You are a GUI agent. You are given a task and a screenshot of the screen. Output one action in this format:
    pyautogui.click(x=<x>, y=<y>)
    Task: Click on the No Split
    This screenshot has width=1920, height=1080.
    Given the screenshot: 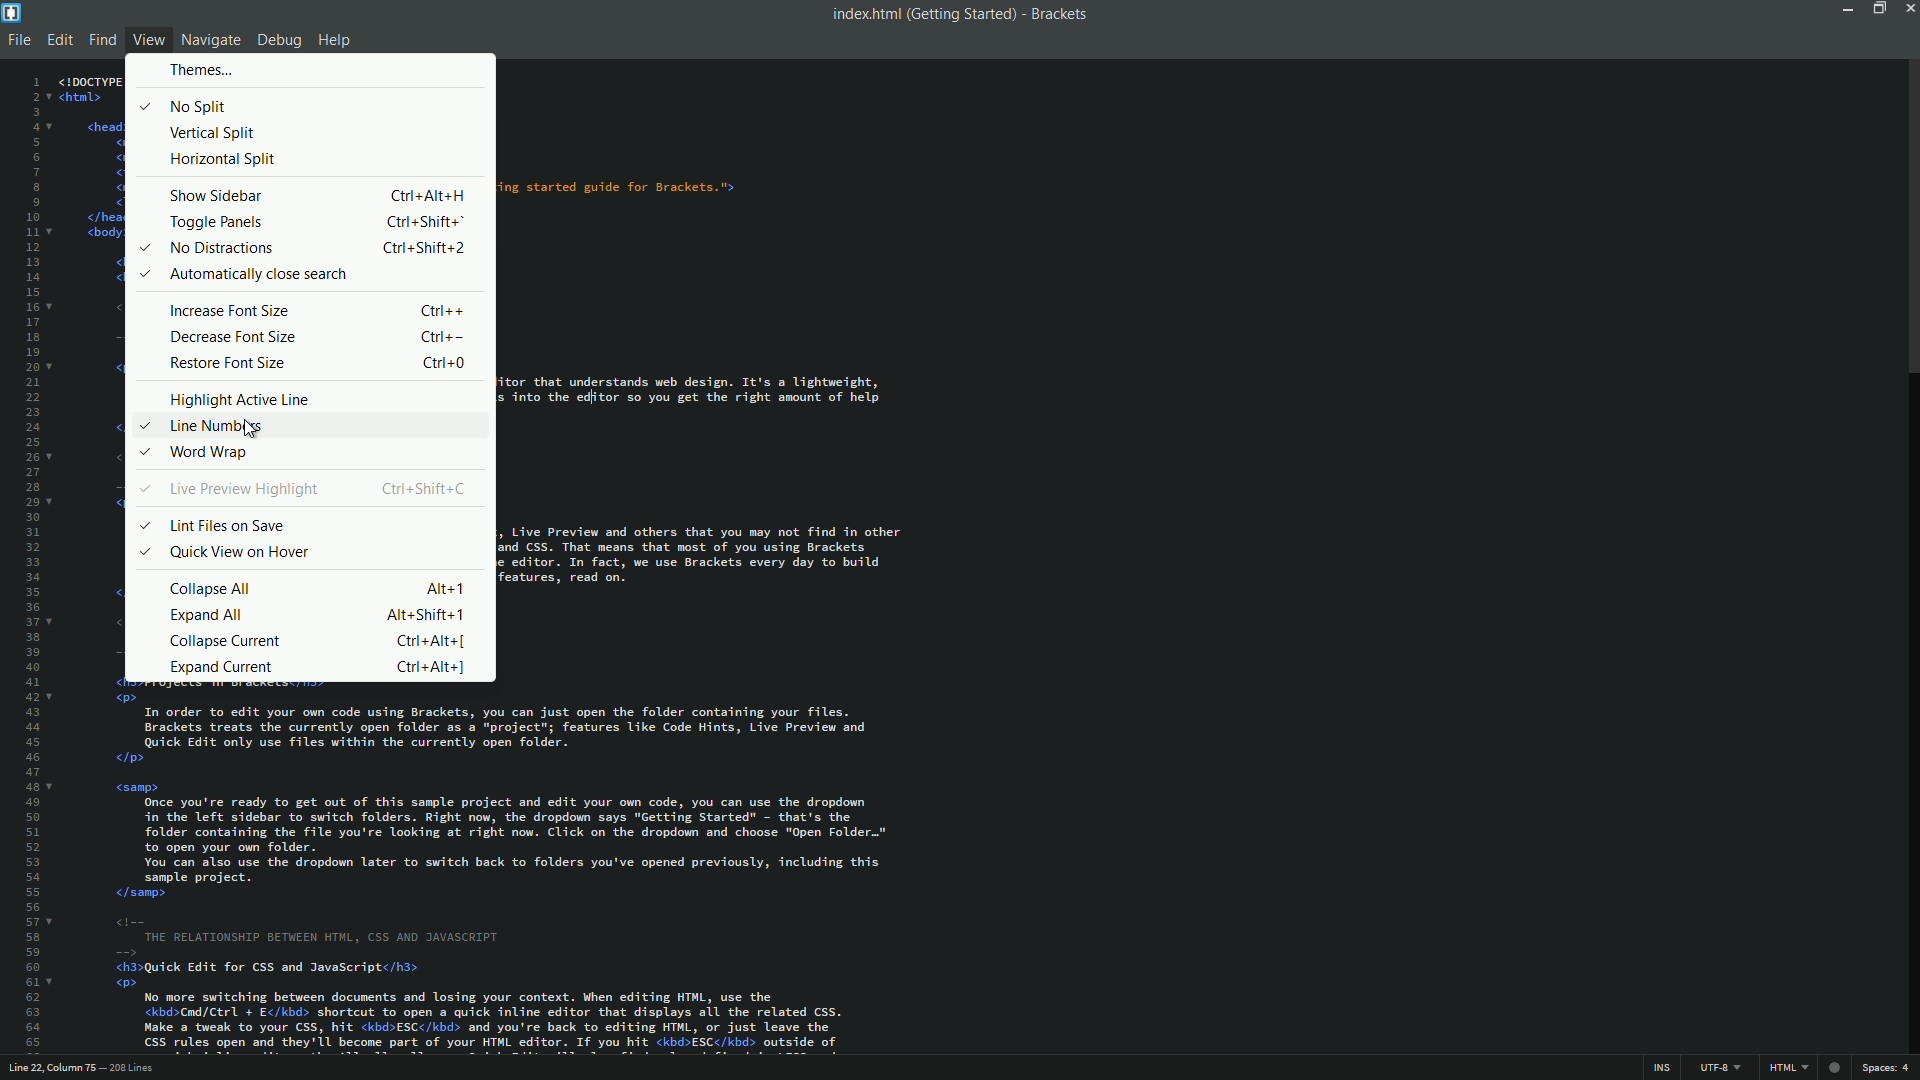 What is the action you would take?
    pyautogui.click(x=184, y=104)
    